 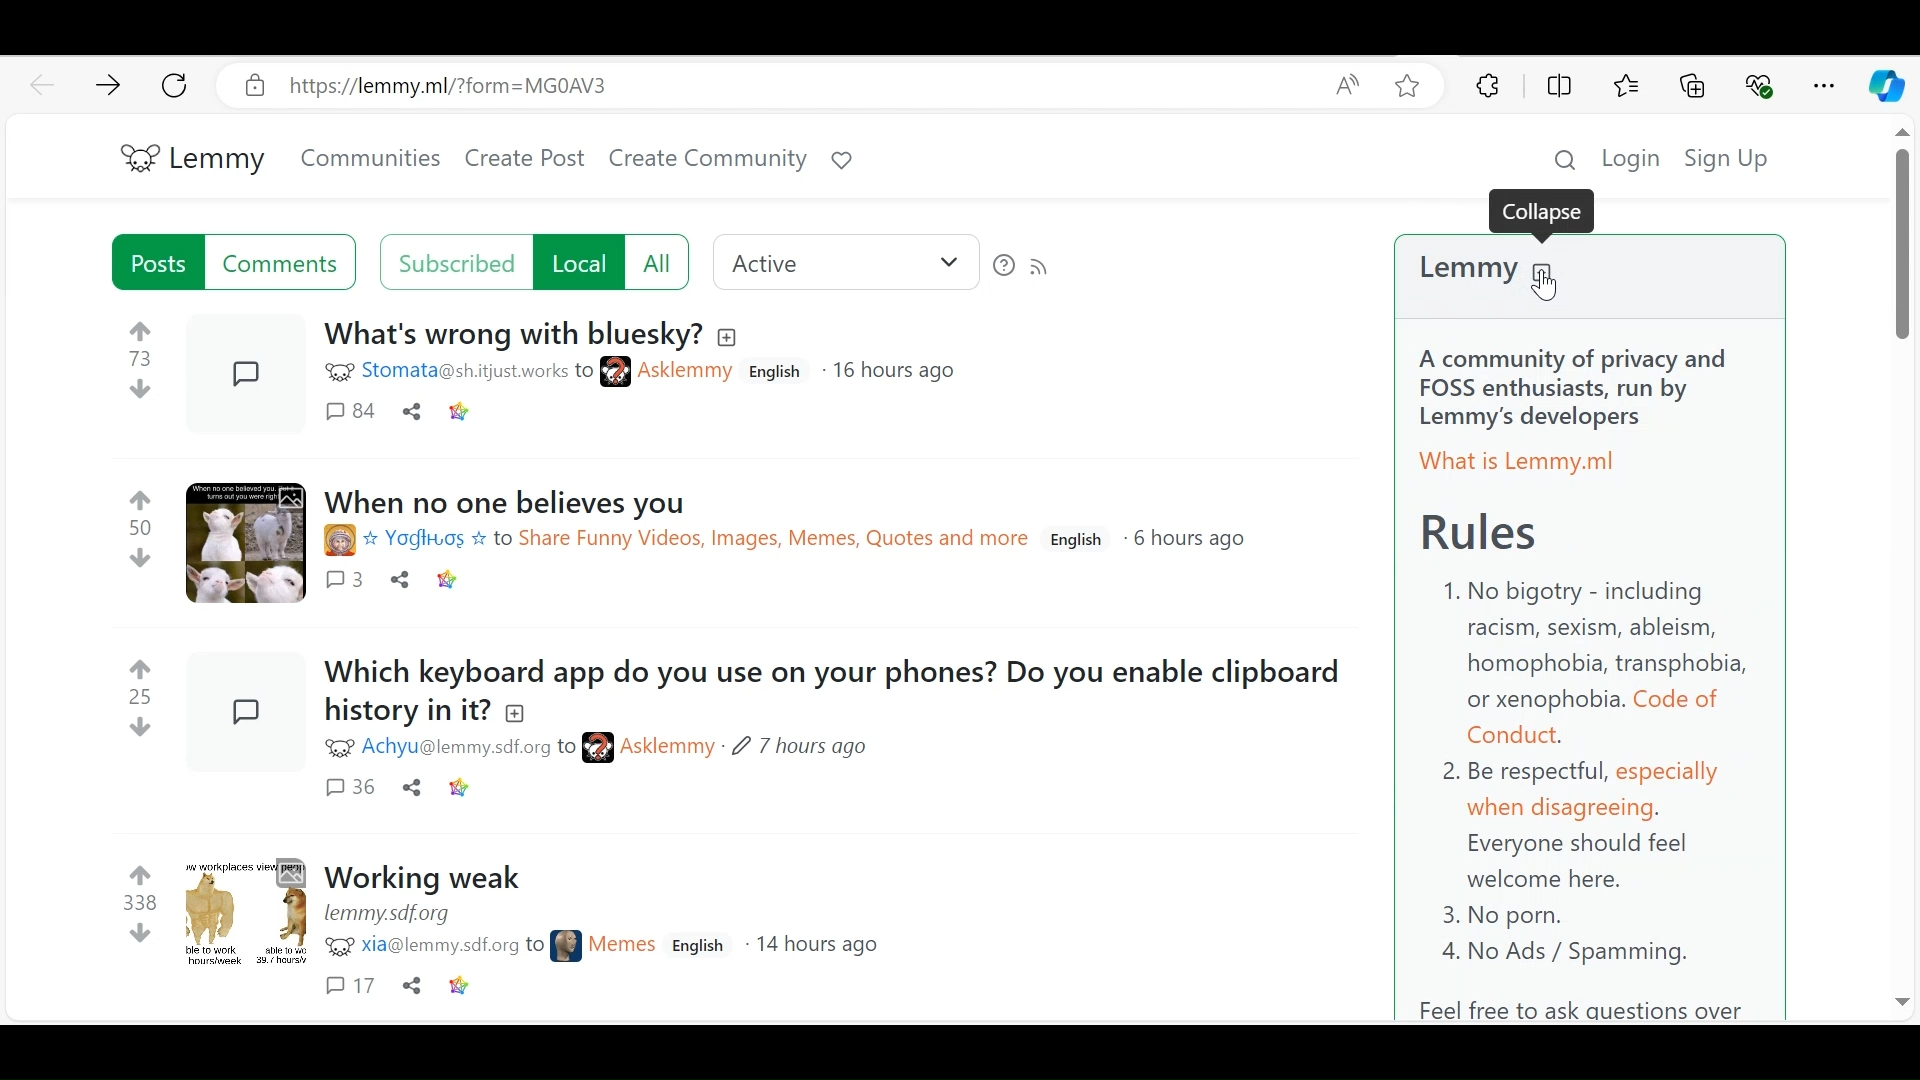 I want to click on Favorites, so click(x=1623, y=84).